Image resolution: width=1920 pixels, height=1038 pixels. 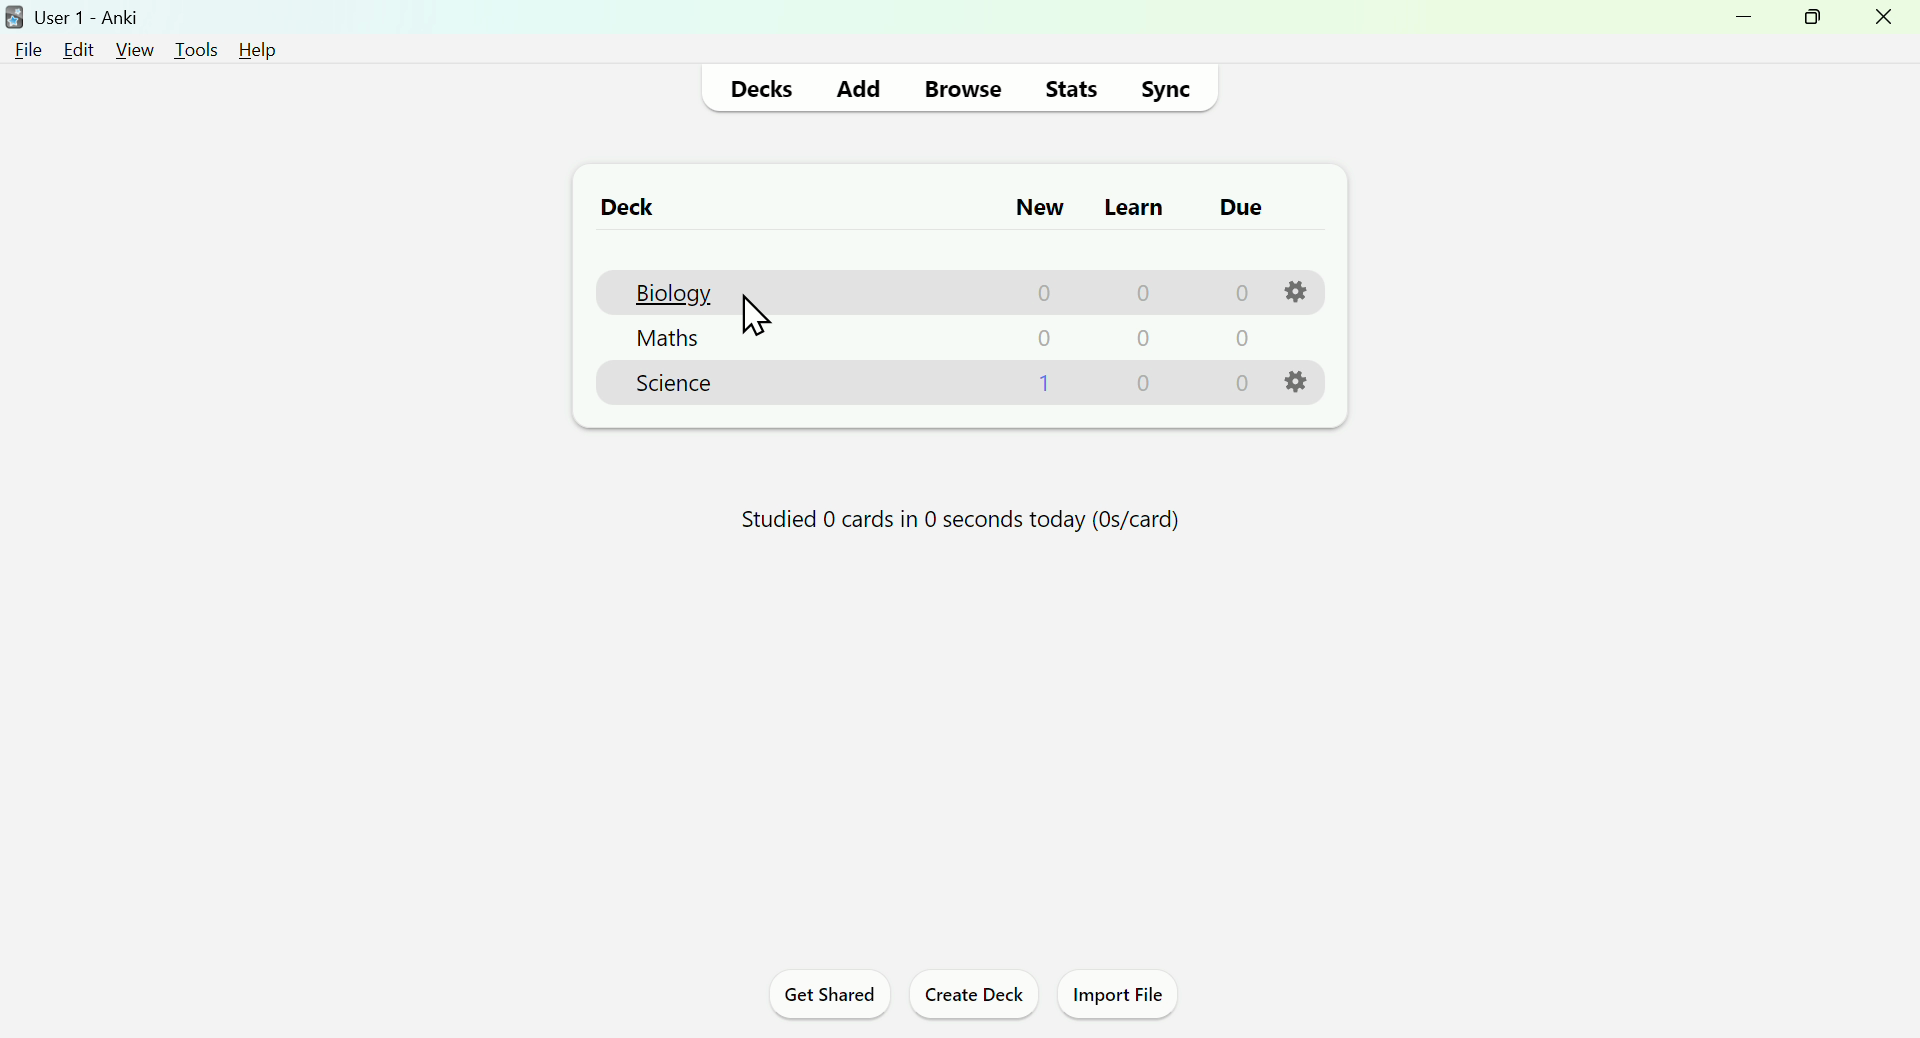 What do you see at coordinates (1238, 340) in the screenshot?
I see `0` at bounding box center [1238, 340].